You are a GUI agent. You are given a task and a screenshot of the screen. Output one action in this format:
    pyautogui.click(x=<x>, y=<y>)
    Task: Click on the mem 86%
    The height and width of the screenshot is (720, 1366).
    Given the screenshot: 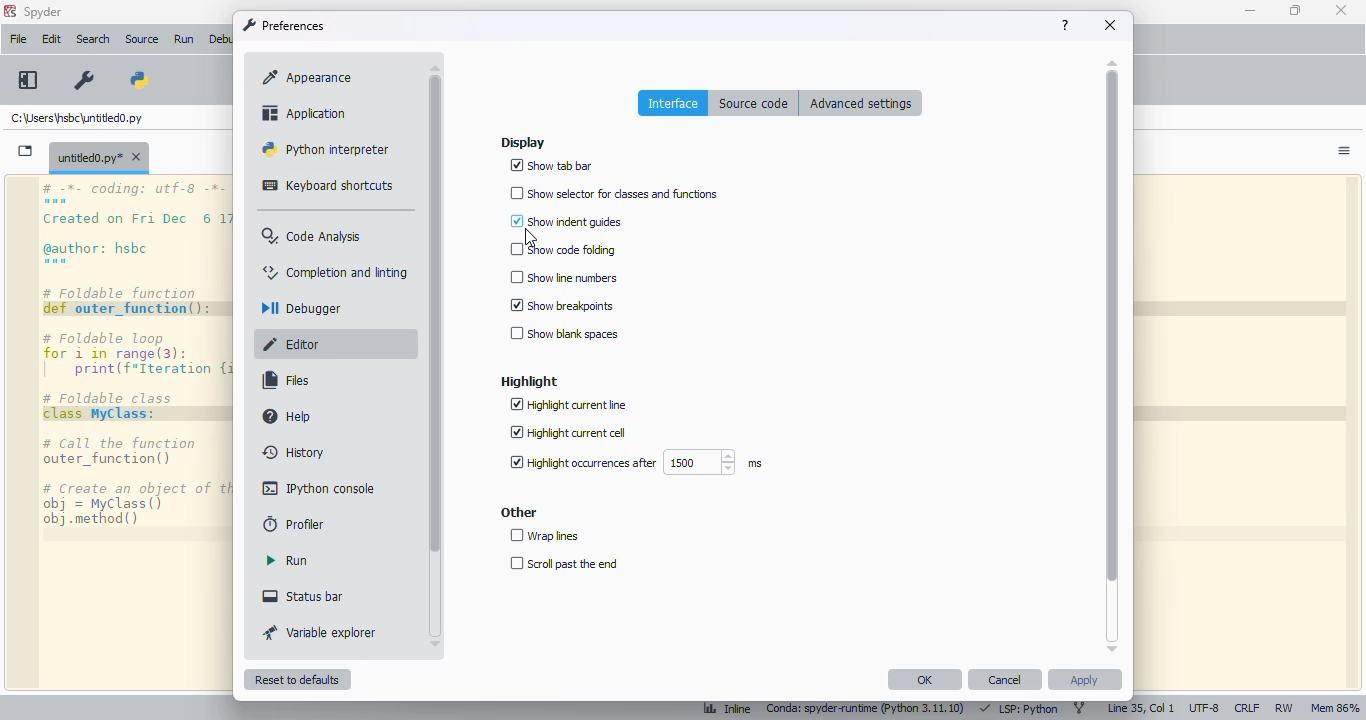 What is the action you would take?
    pyautogui.click(x=1336, y=707)
    